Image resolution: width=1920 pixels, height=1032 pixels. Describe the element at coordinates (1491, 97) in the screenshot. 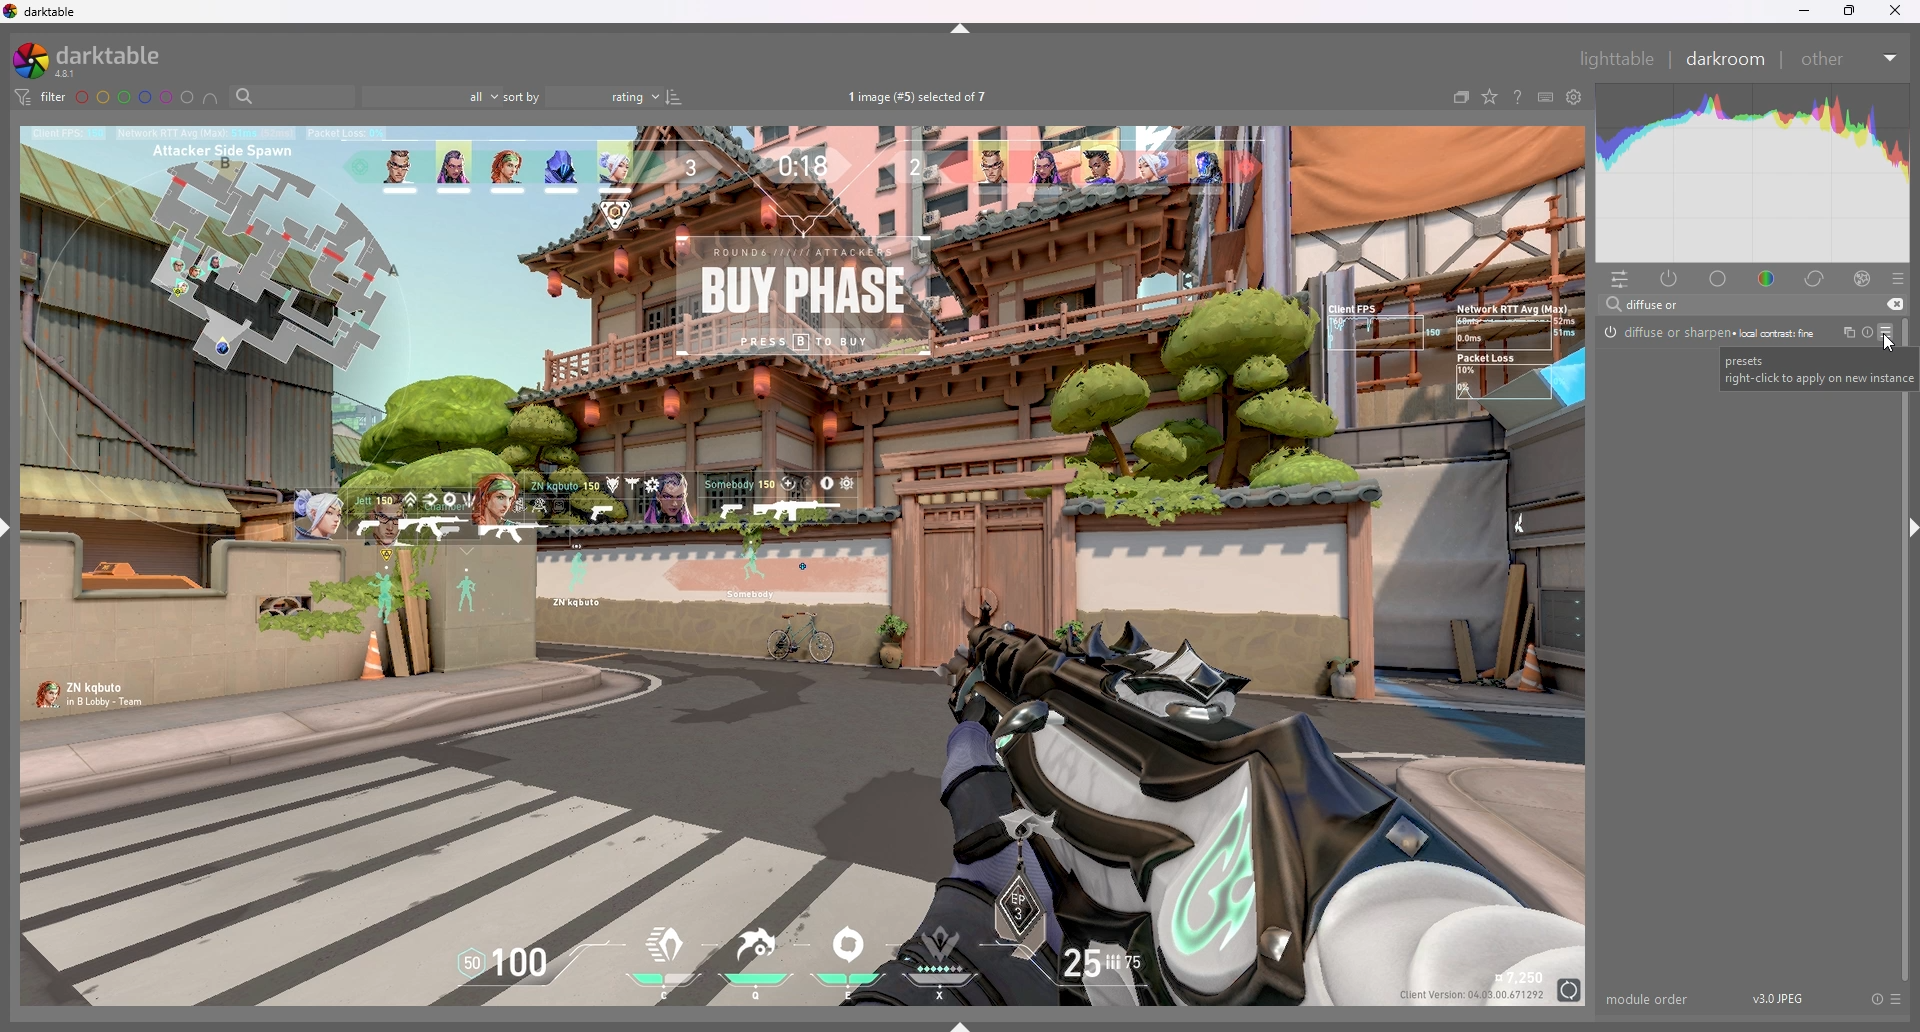

I see `change type of overlays` at that location.